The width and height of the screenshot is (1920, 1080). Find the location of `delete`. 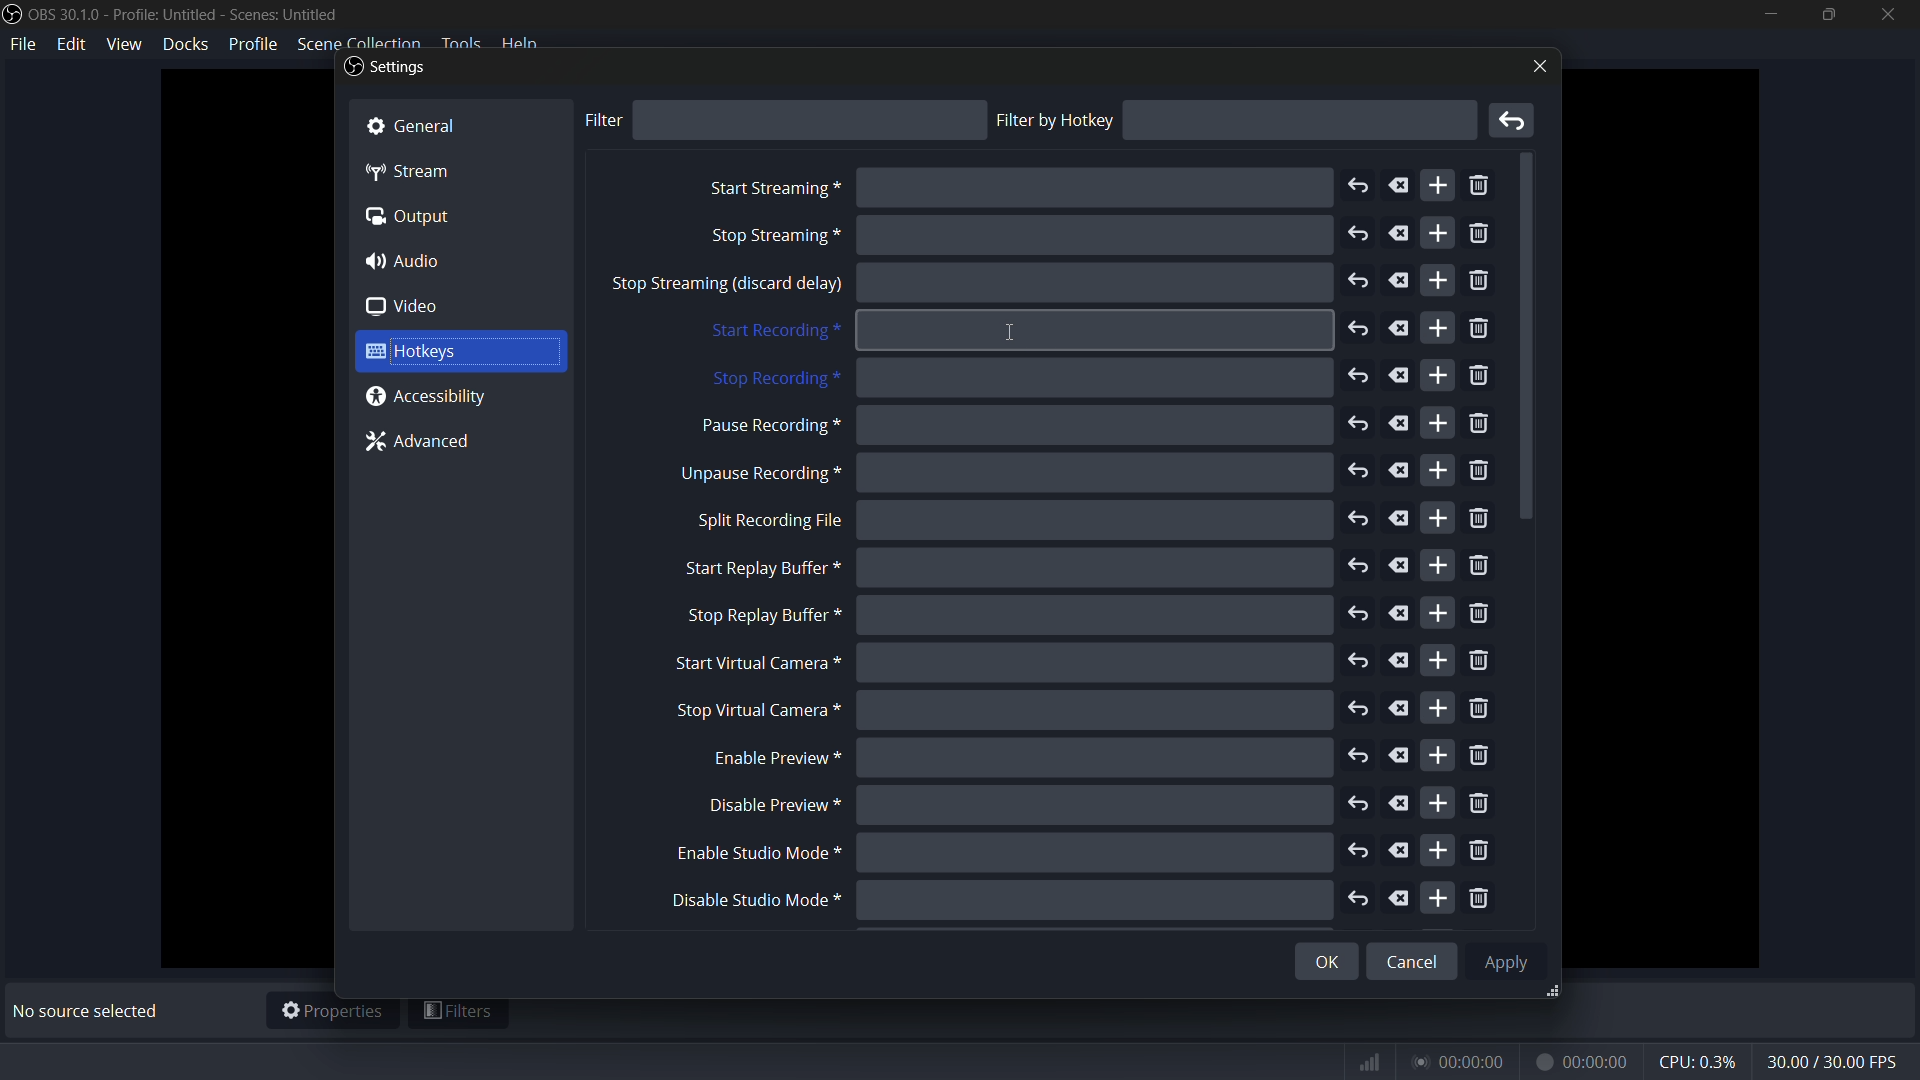

delete is located at coordinates (1400, 470).